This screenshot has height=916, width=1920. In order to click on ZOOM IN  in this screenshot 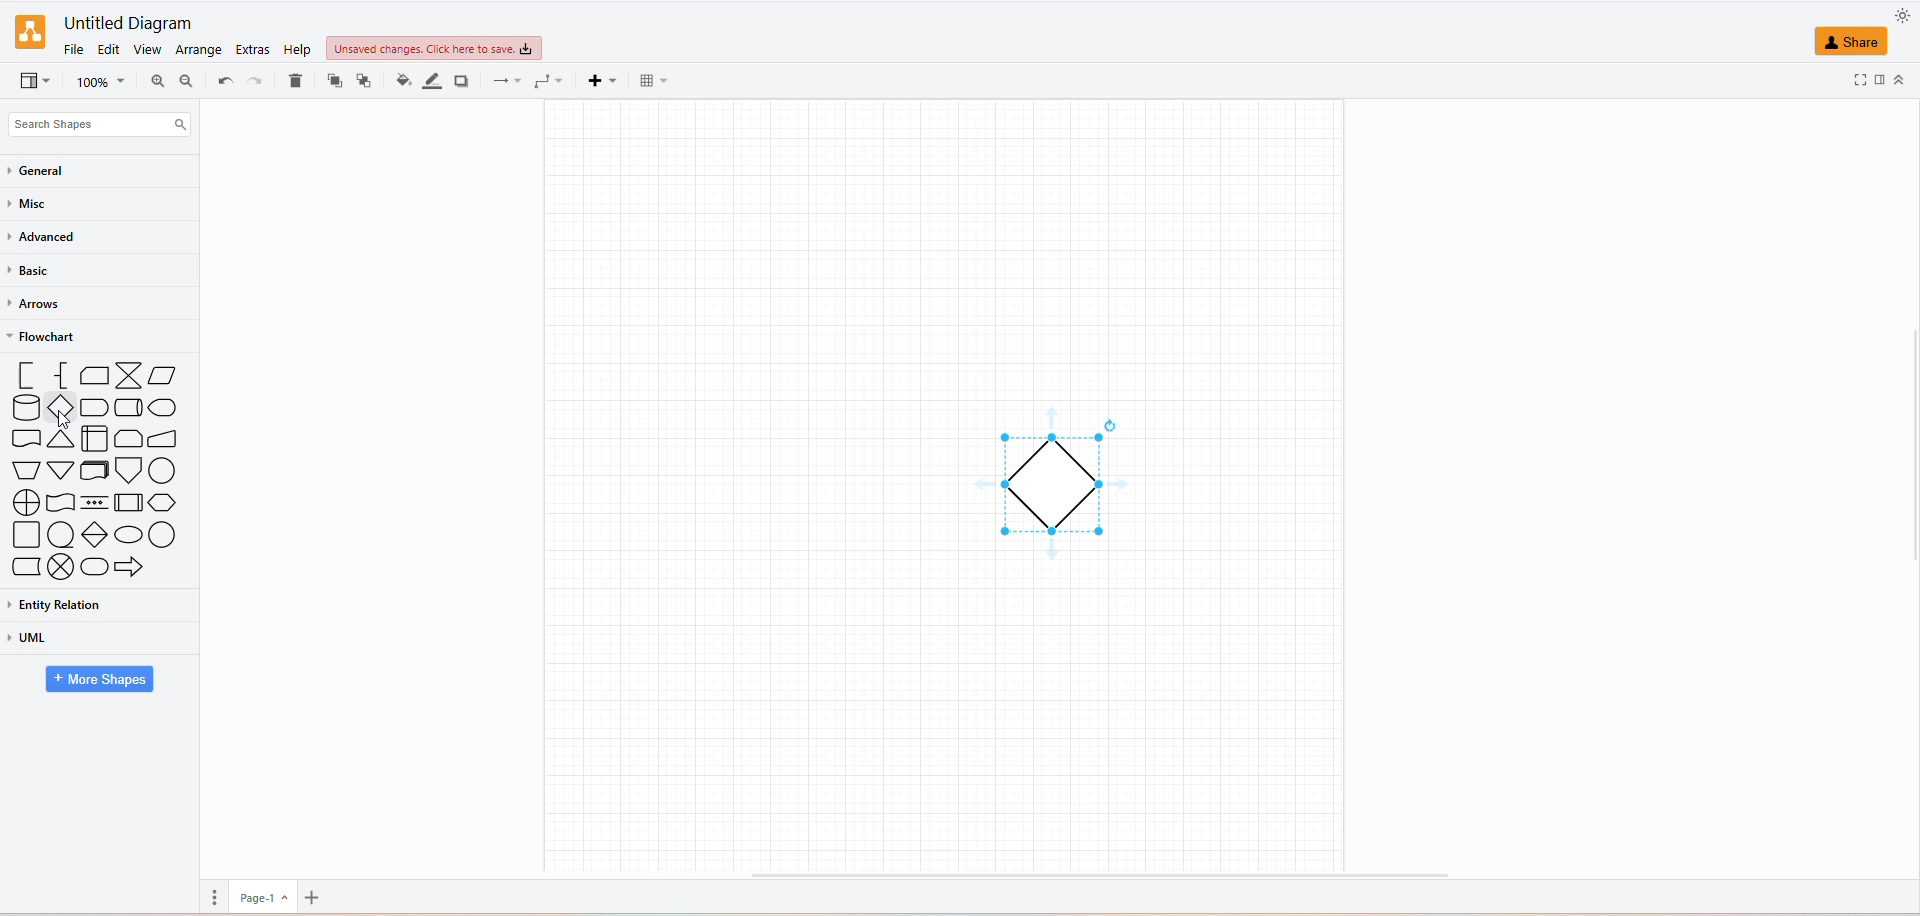, I will do `click(155, 82)`.